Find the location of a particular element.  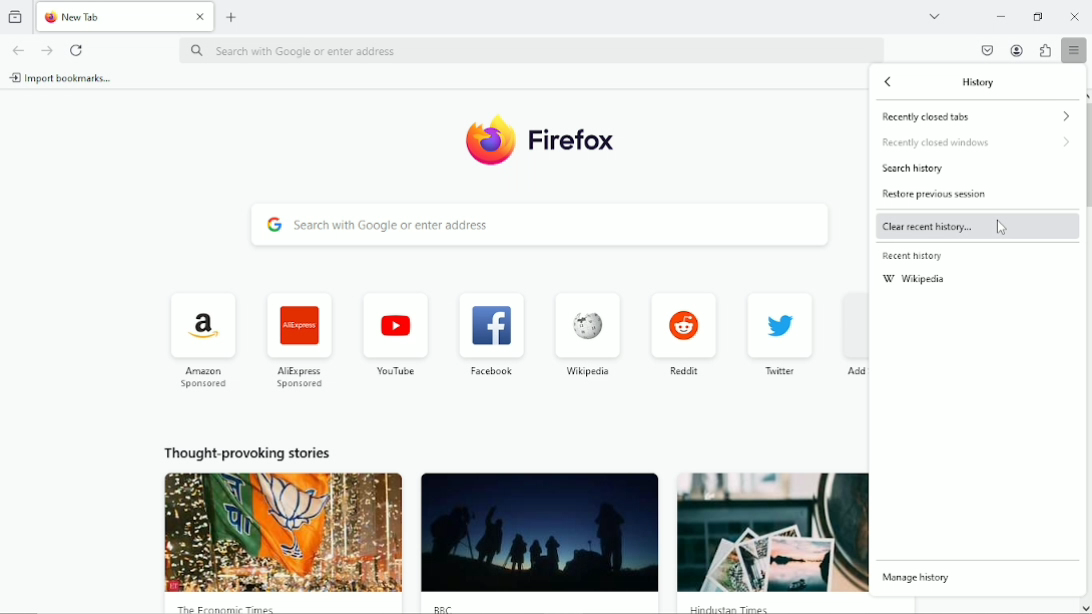

Facebook is located at coordinates (491, 331).